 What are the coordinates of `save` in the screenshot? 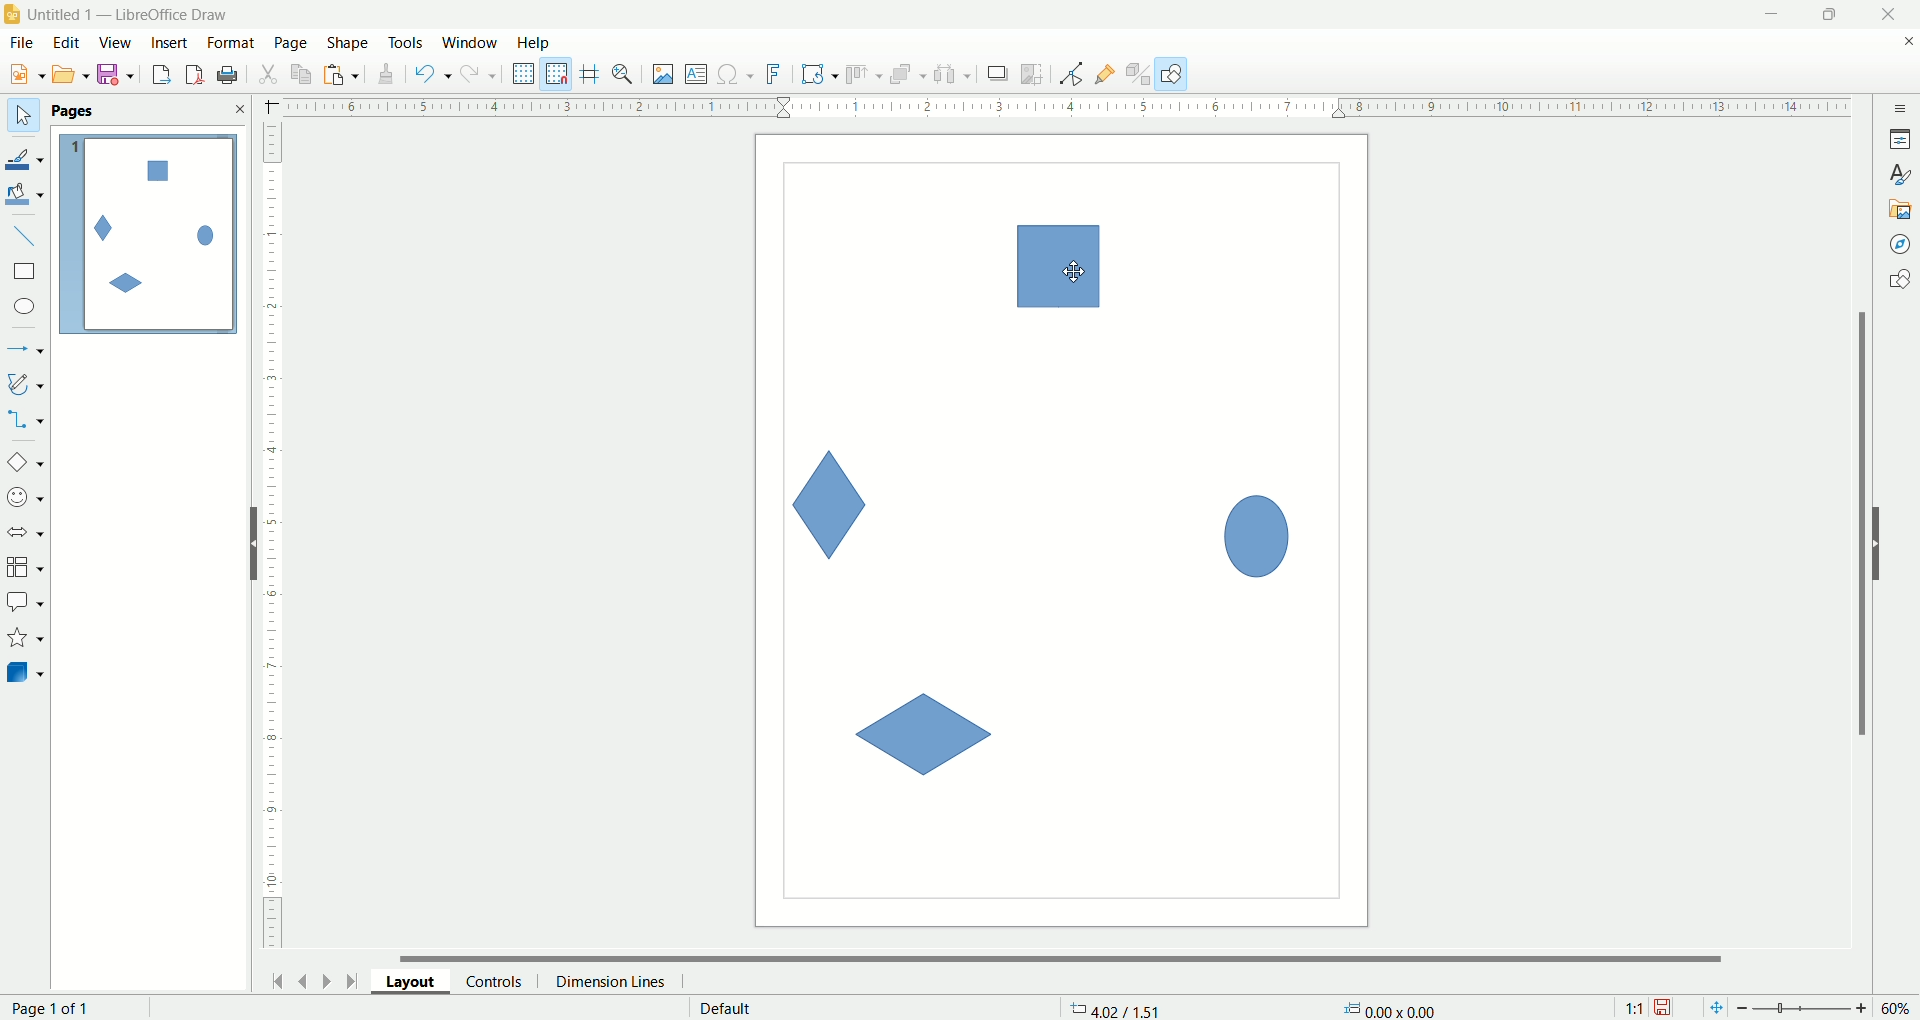 It's located at (119, 75).